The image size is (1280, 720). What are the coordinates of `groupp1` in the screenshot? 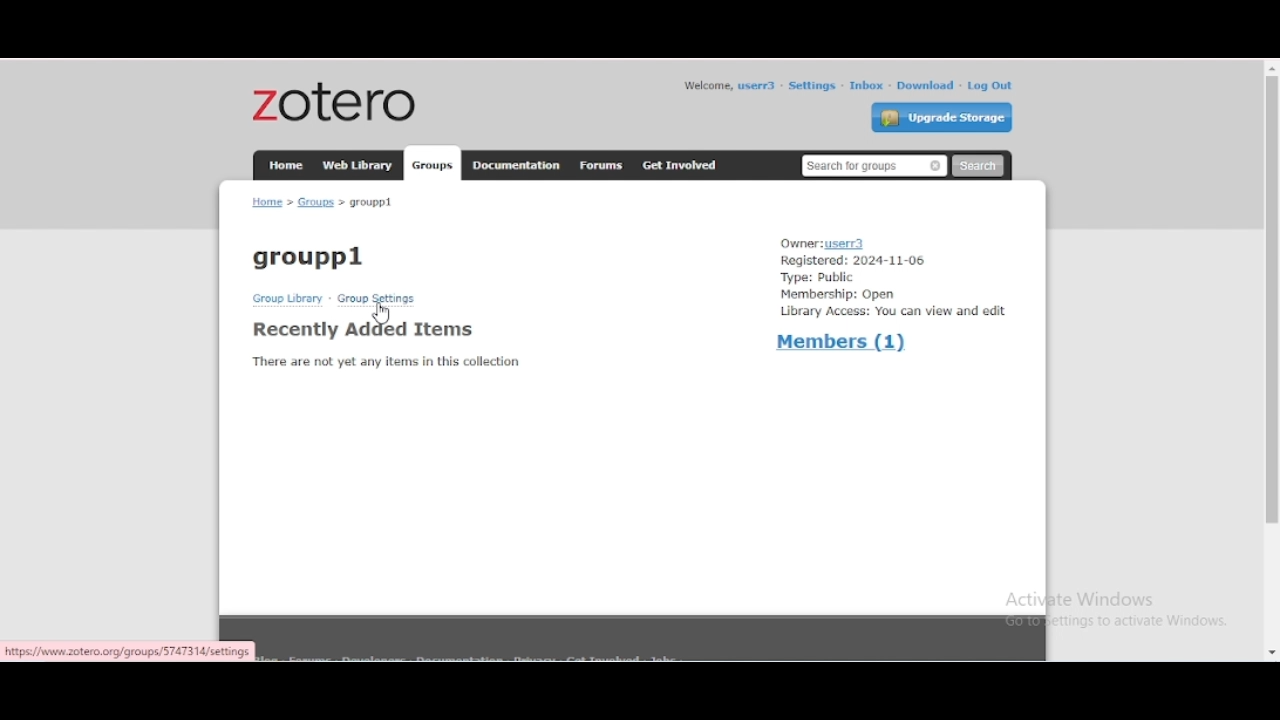 It's located at (310, 256).